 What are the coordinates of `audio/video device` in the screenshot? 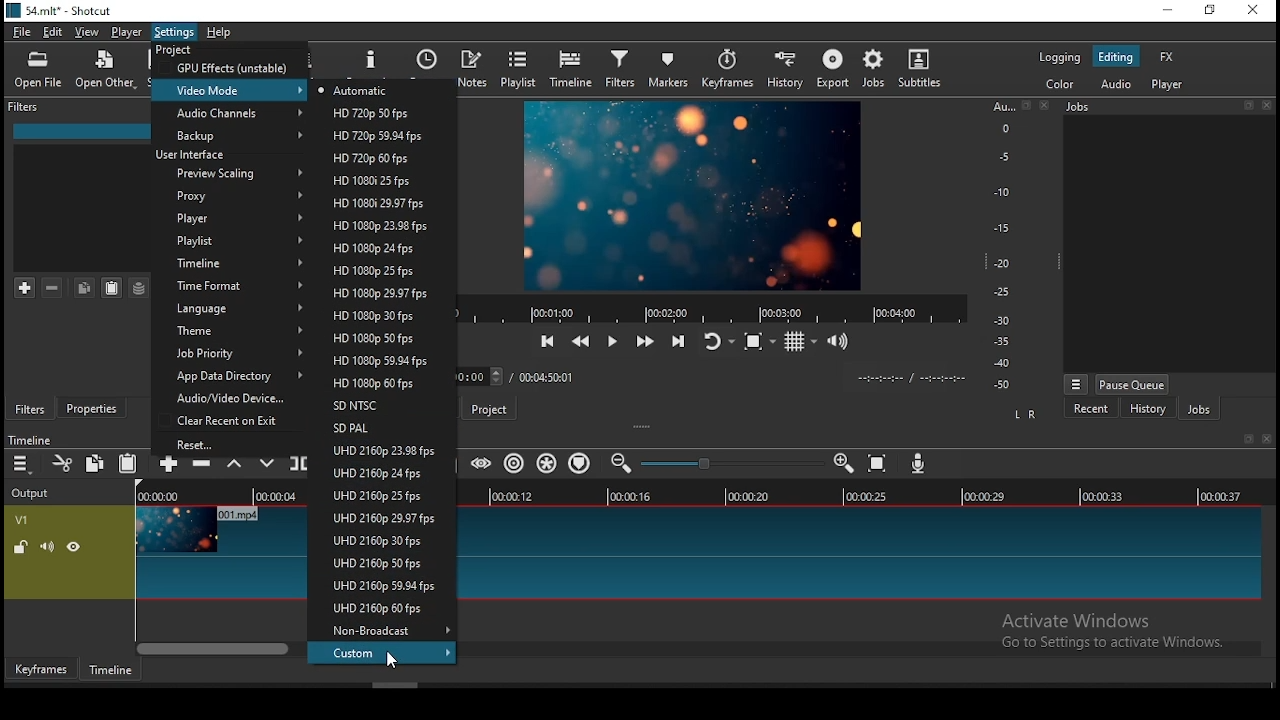 It's located at (223, 400).